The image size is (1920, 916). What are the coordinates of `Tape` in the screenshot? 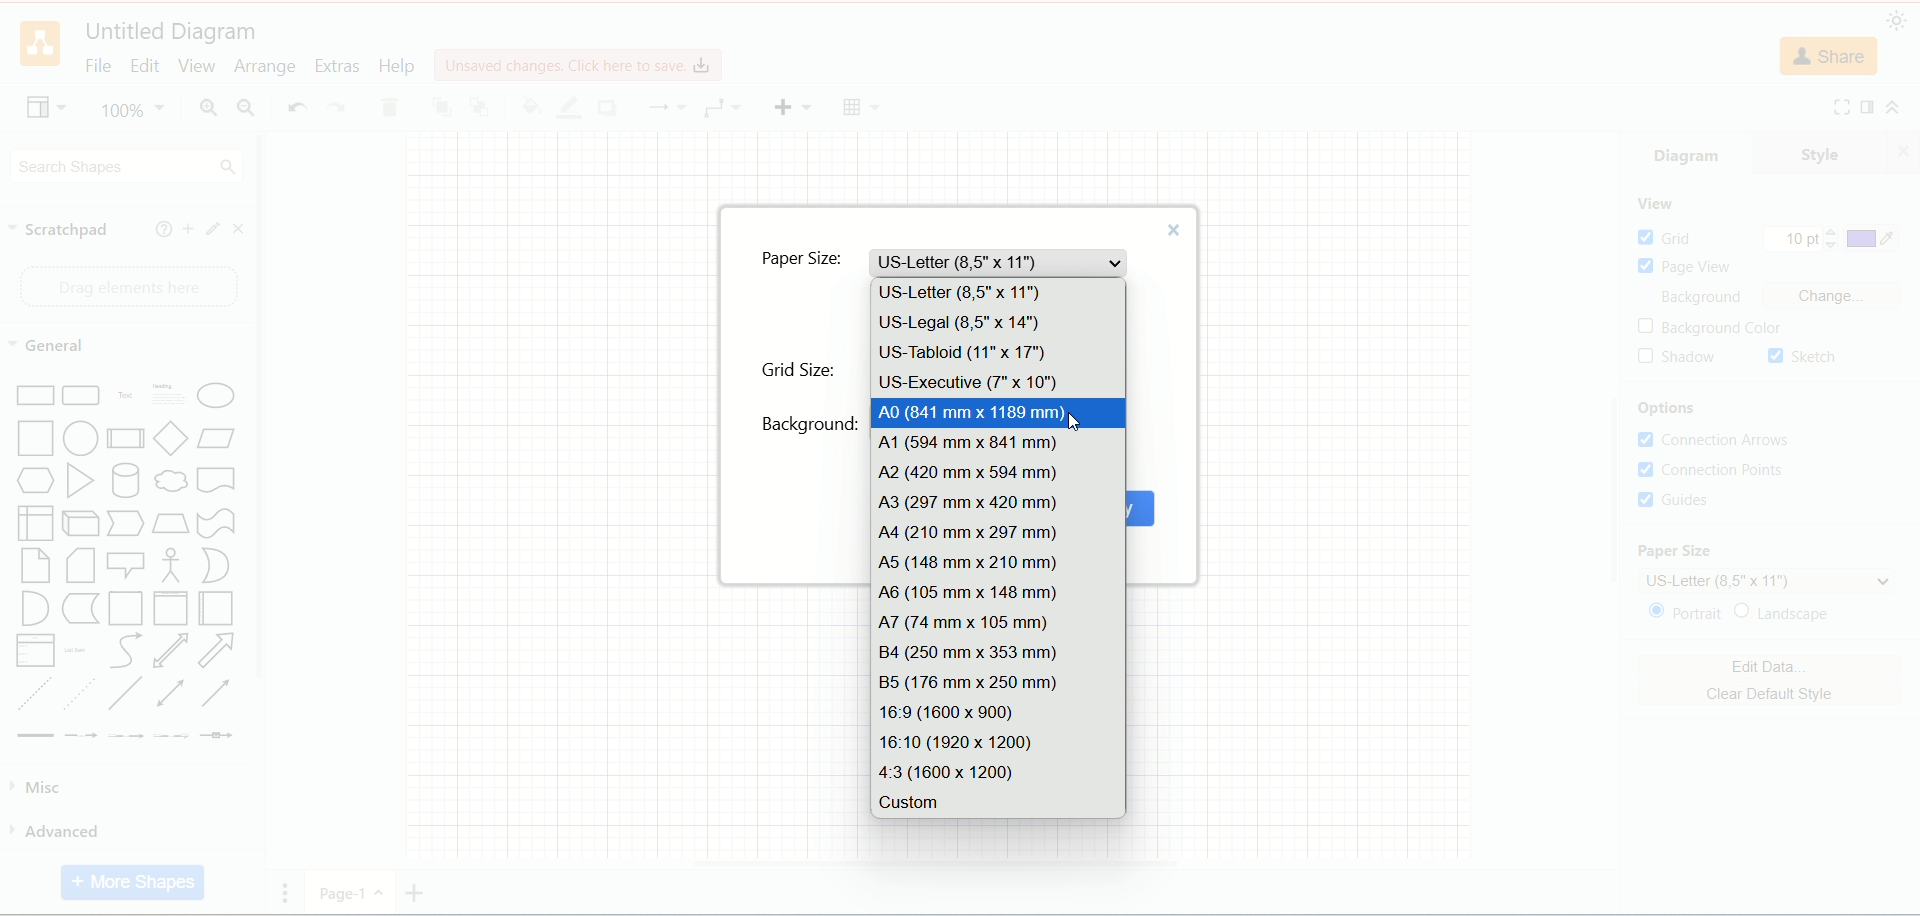 It's located at (216, 524).